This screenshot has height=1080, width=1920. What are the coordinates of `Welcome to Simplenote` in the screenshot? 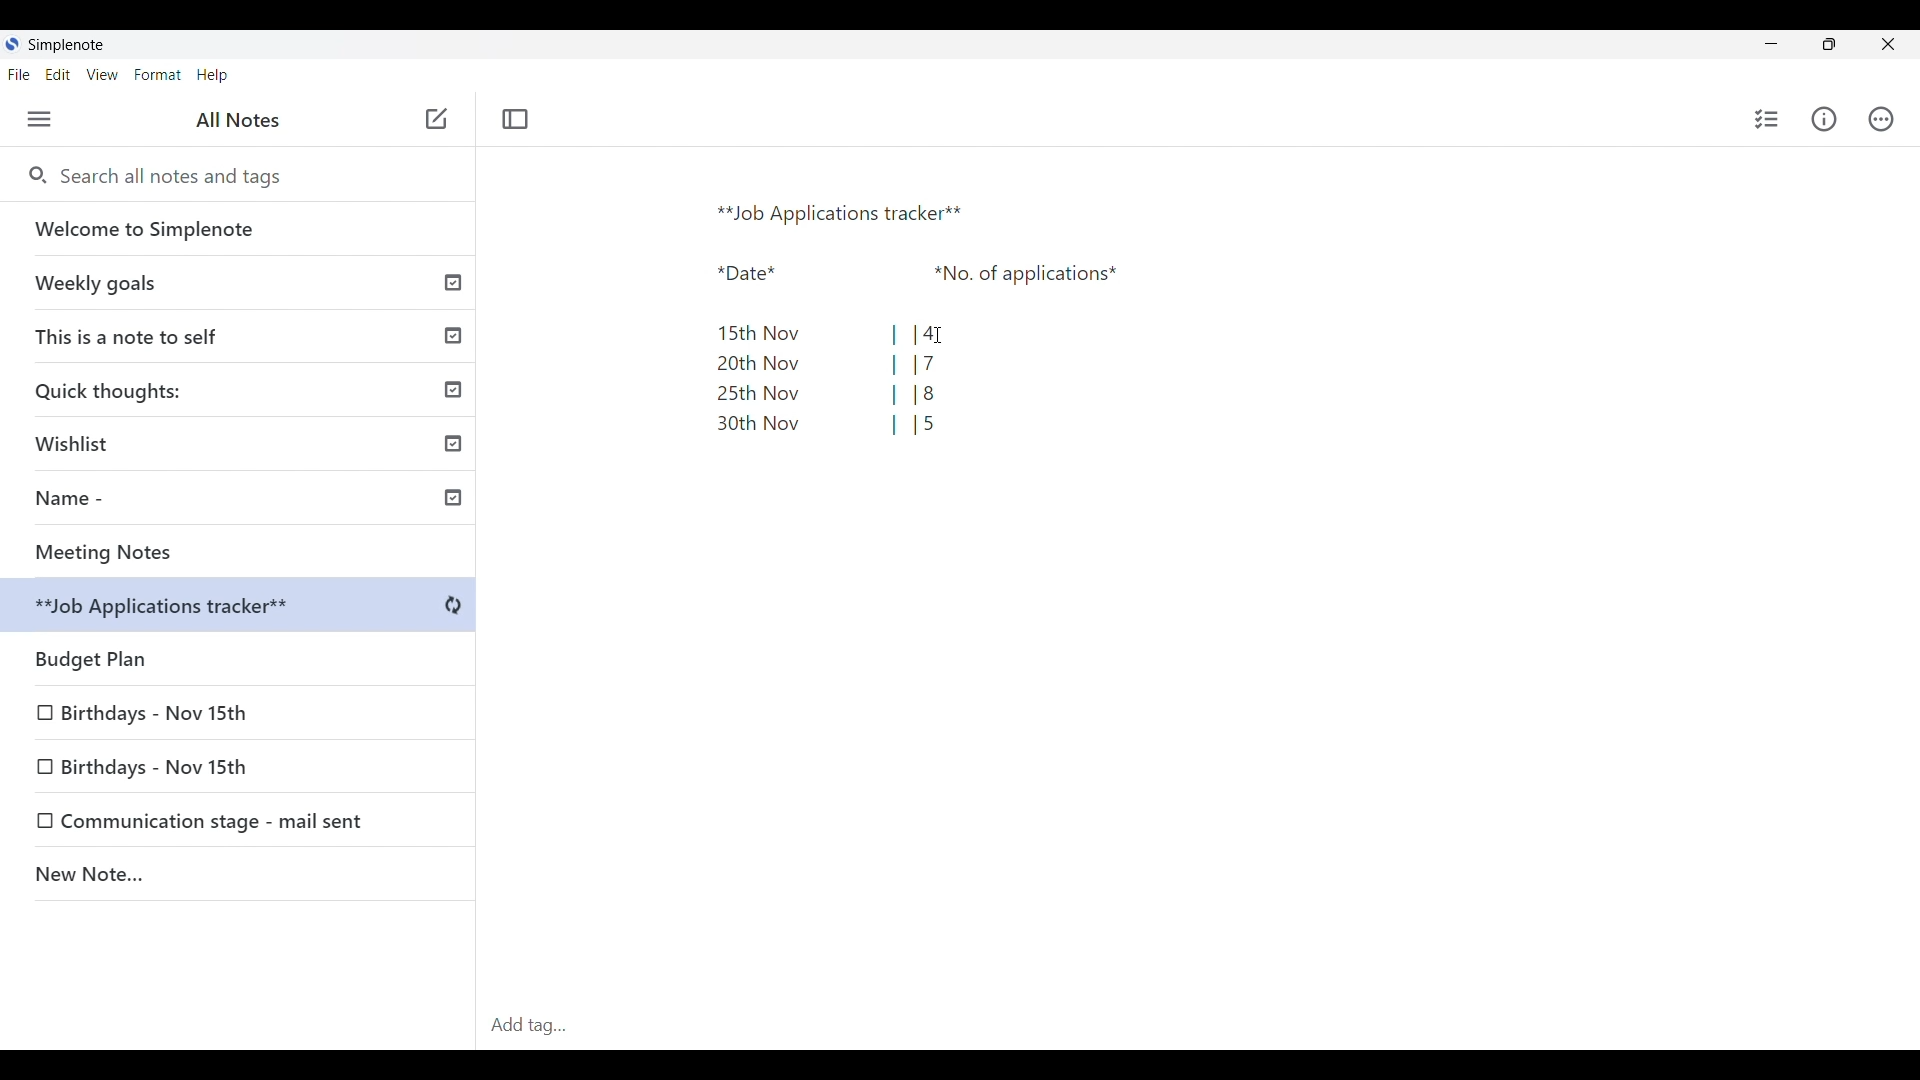 It's located at (239, 229).